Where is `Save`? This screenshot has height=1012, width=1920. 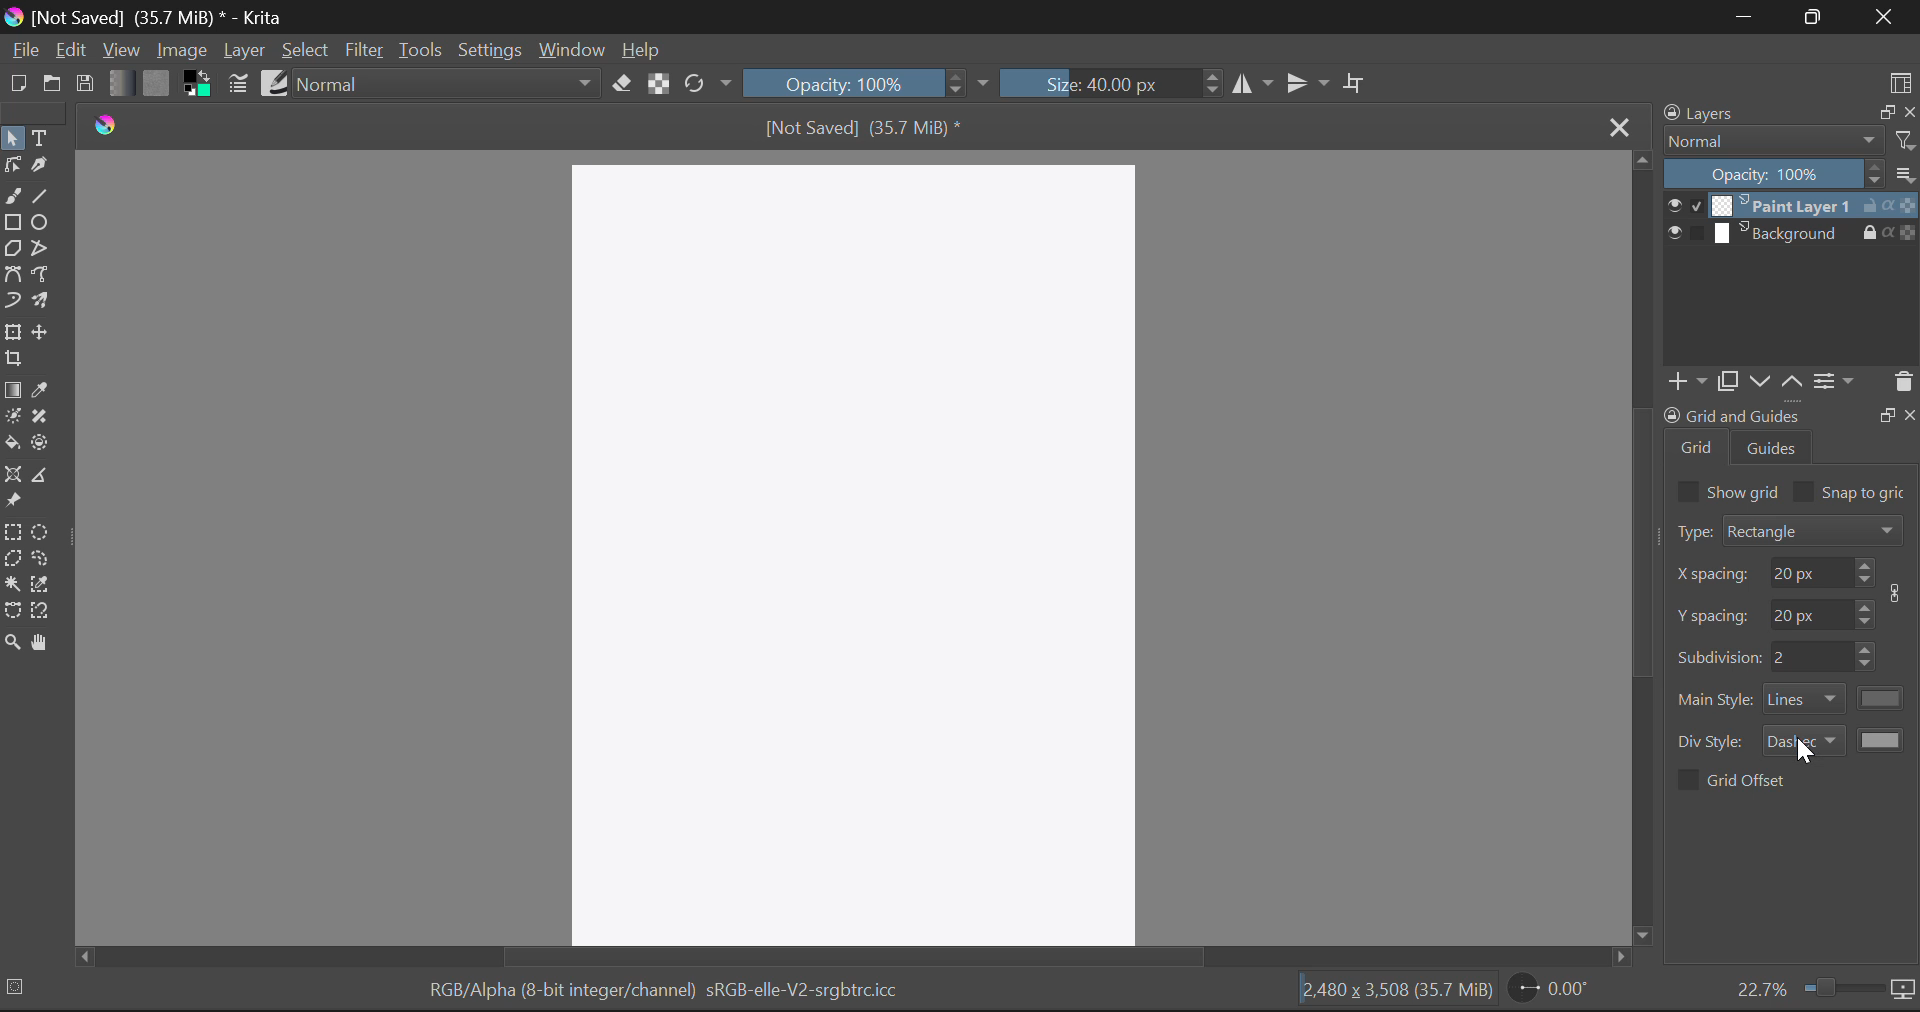 Save is located at coordinates (84, 80).